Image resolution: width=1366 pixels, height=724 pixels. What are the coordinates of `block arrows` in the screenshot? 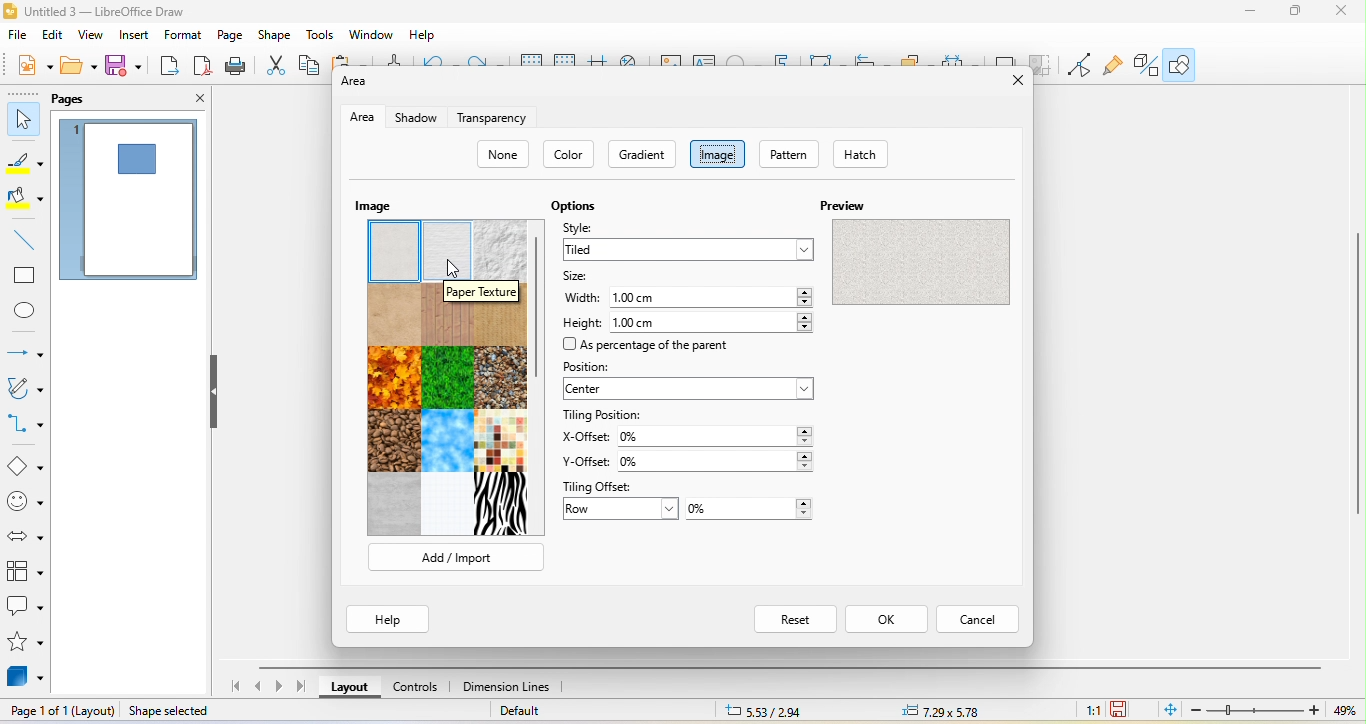 It's located at (23, 533).